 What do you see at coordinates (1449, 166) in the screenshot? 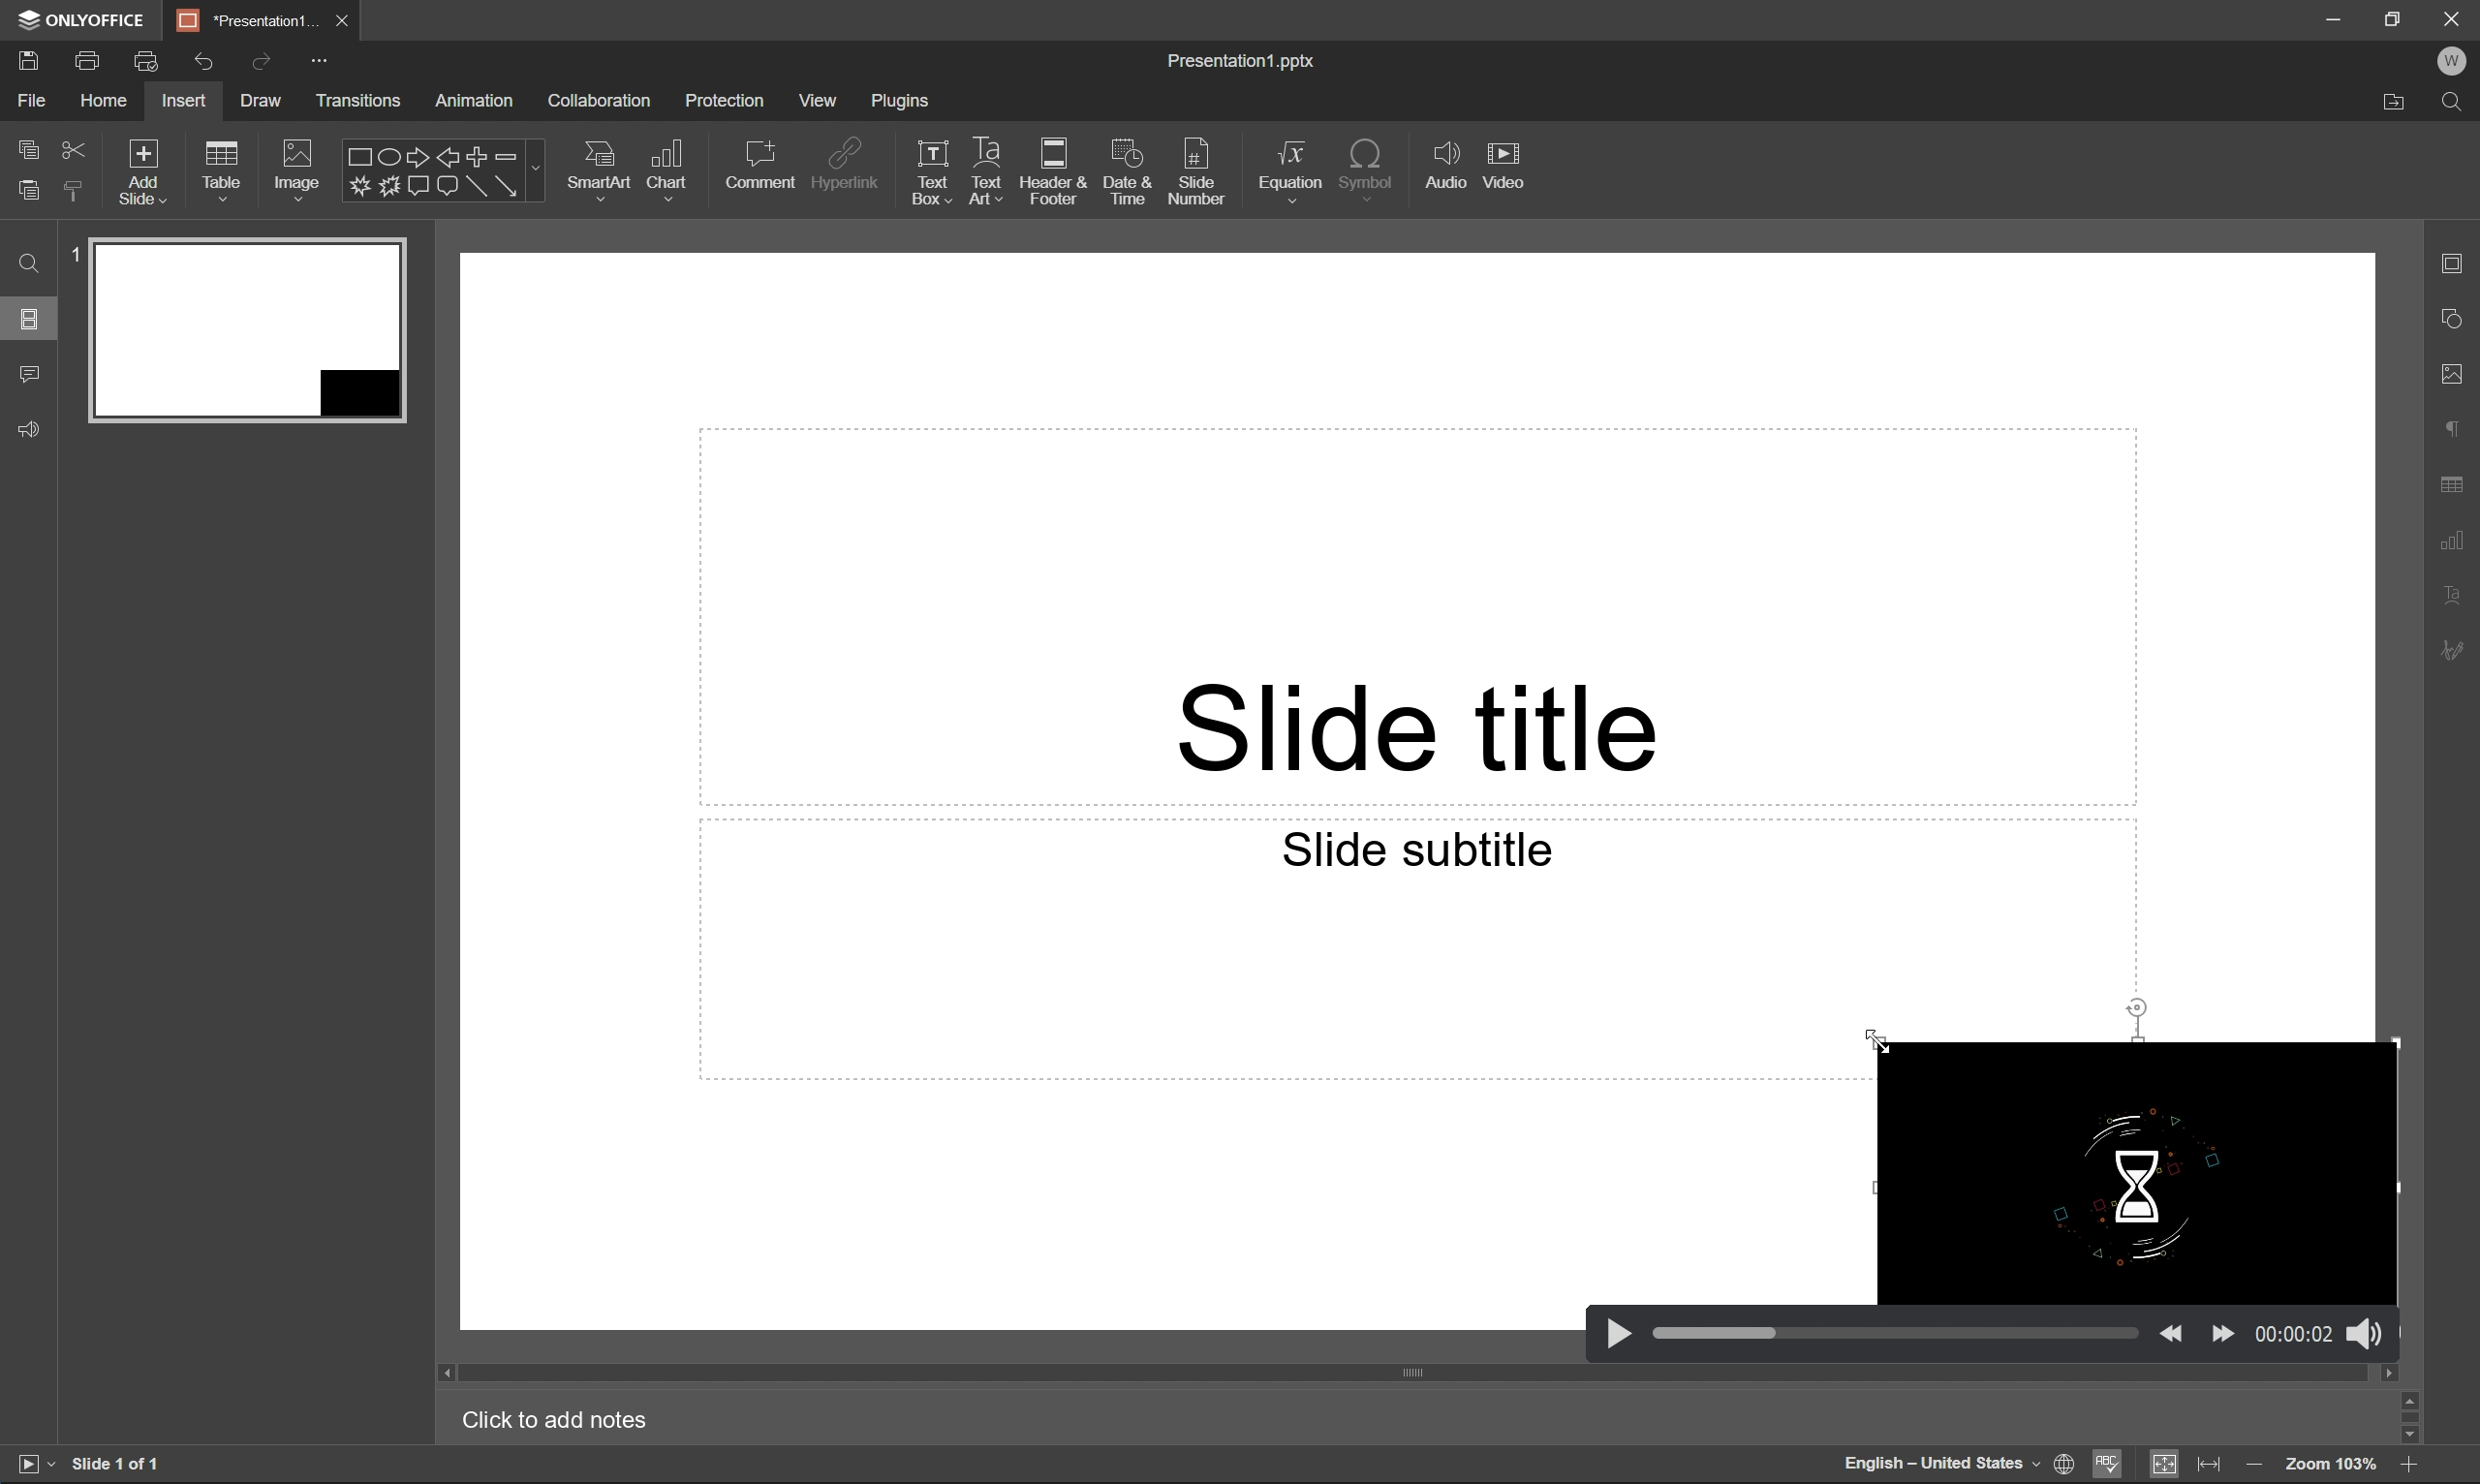
I see `audio` at bounding box center [1449, 166].